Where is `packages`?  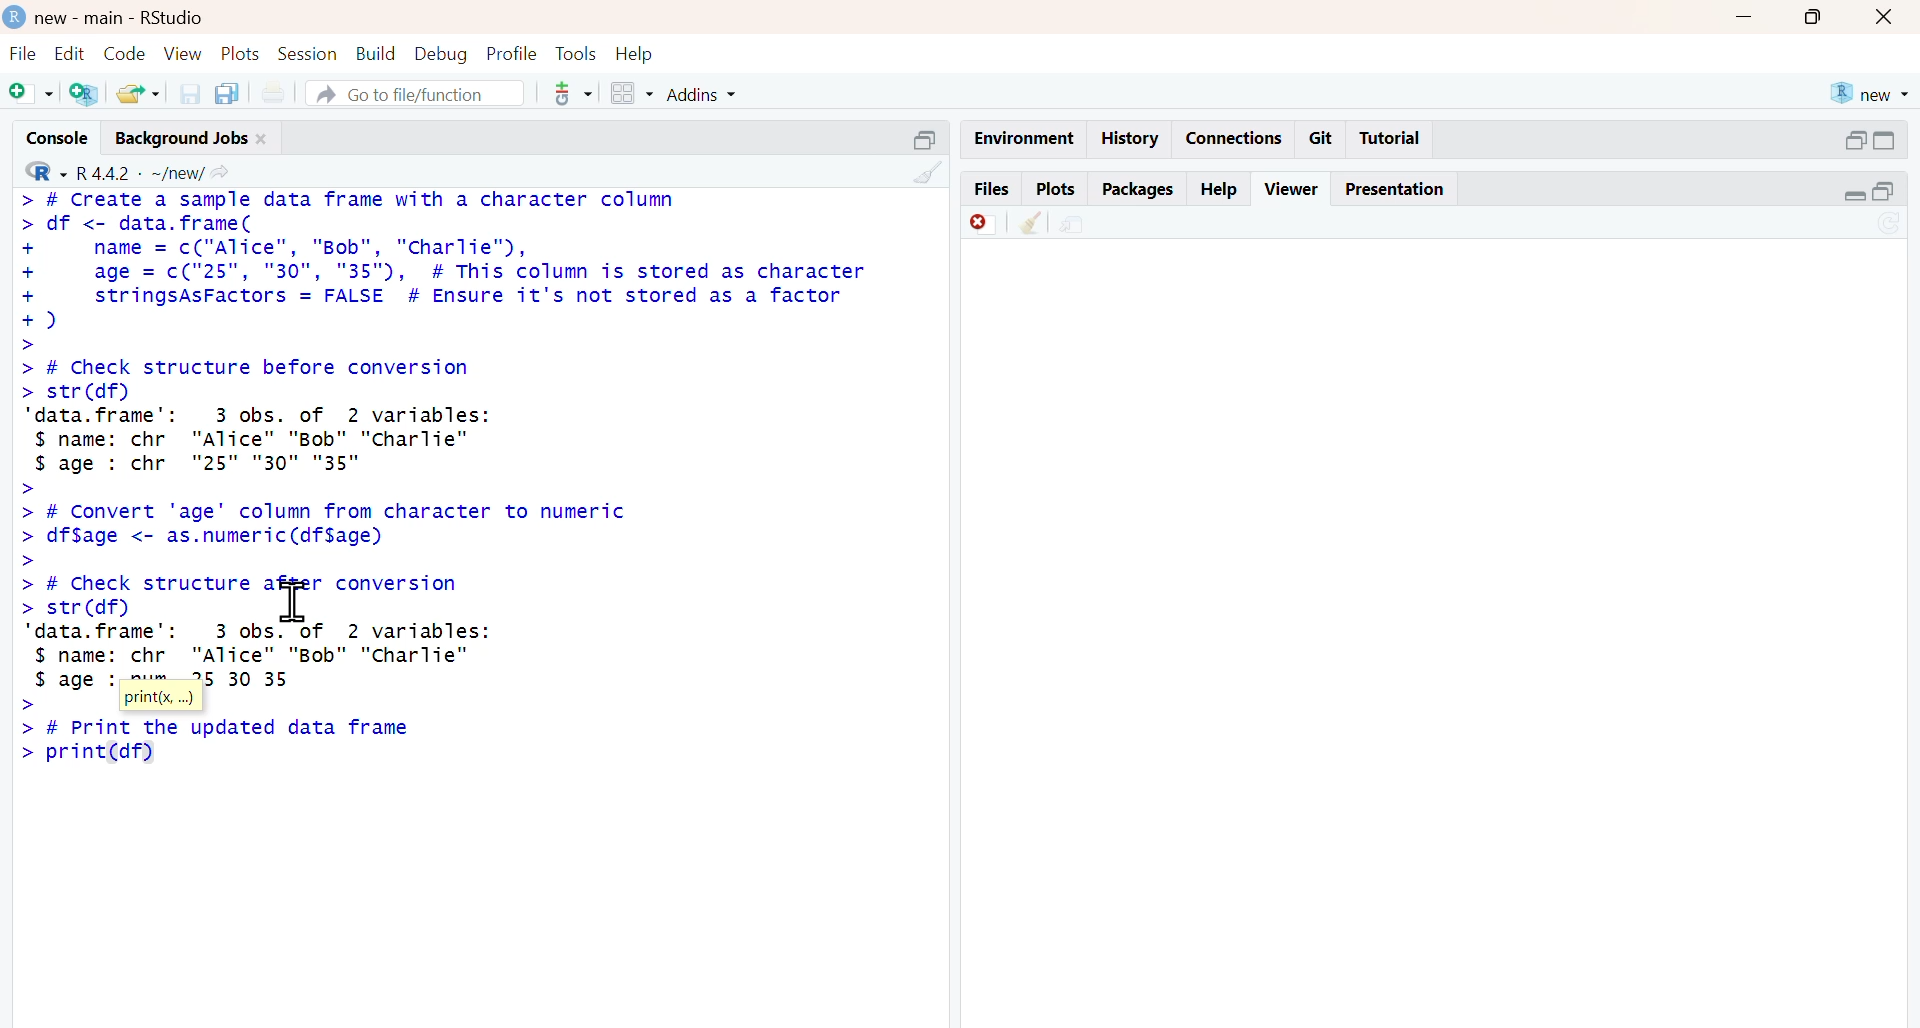 packages is located at coordinates (1140, 191).